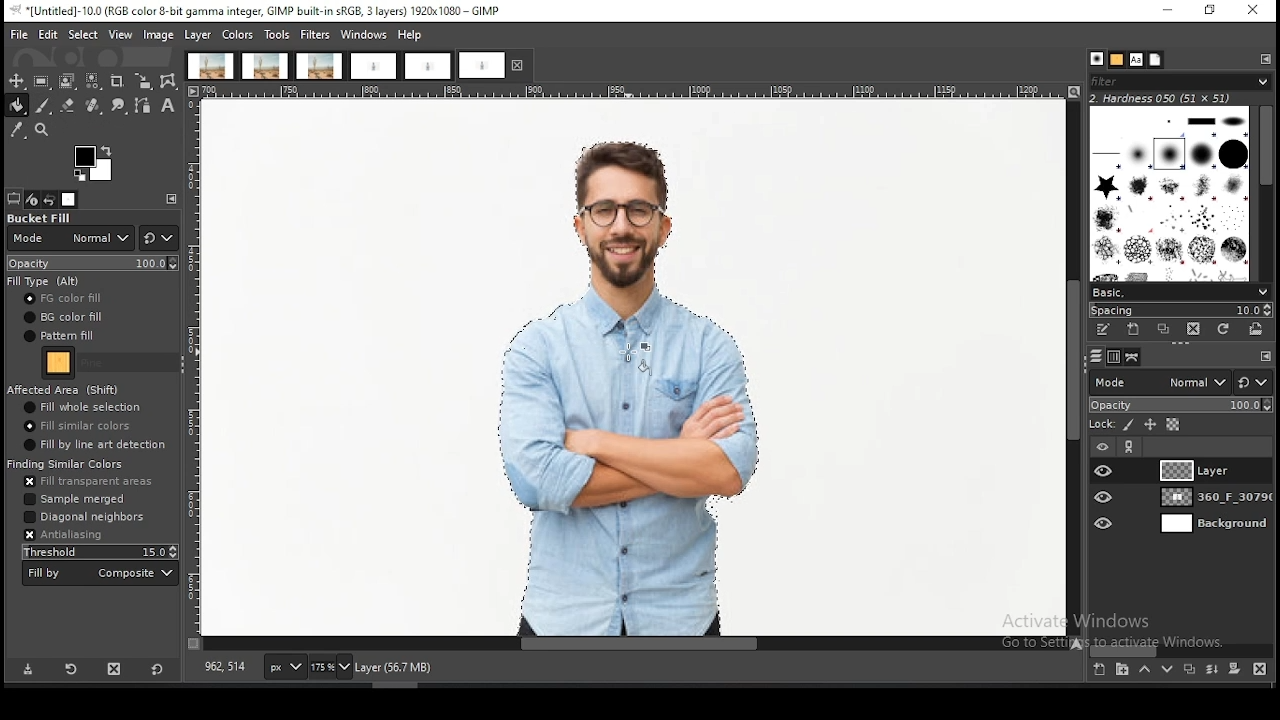  What do you see at coordinates (170, 81) in the screenshot?
I see `cage transform tool` at bounding box center [170, 81].